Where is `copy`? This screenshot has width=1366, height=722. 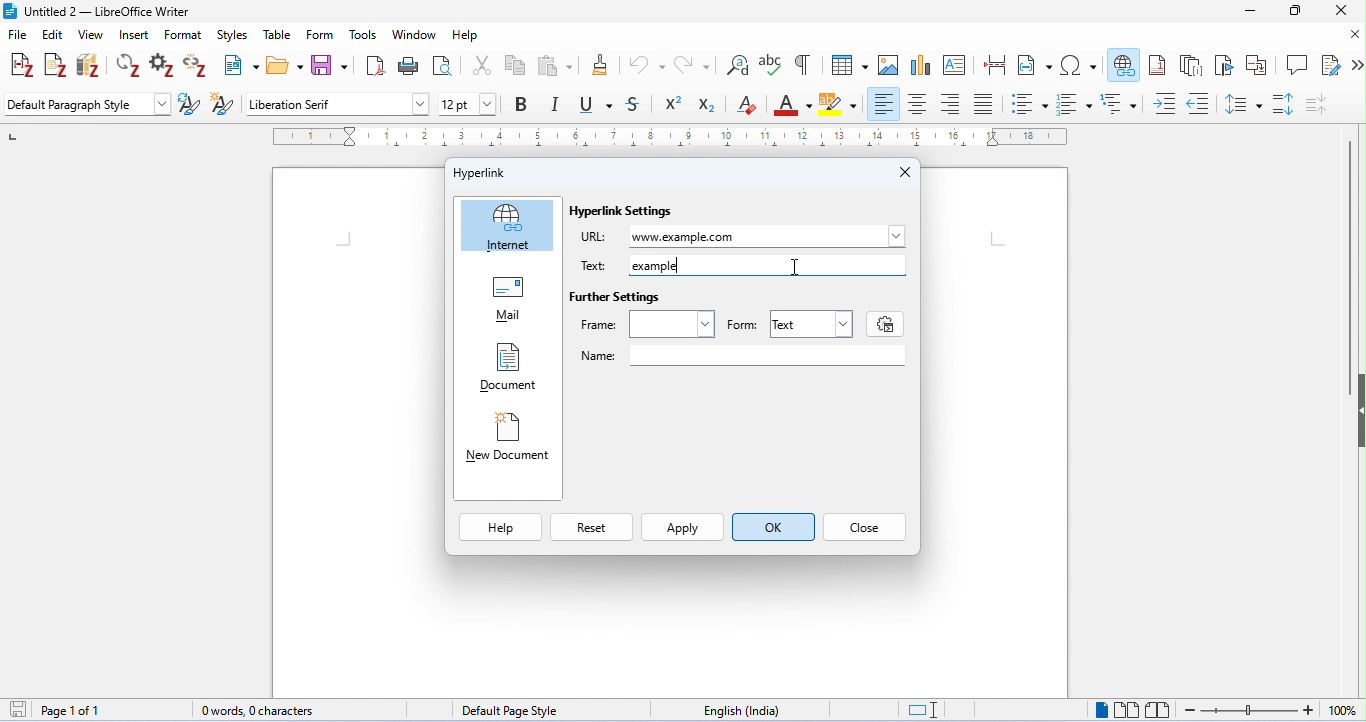 copy is located at coordinates (516, 65).